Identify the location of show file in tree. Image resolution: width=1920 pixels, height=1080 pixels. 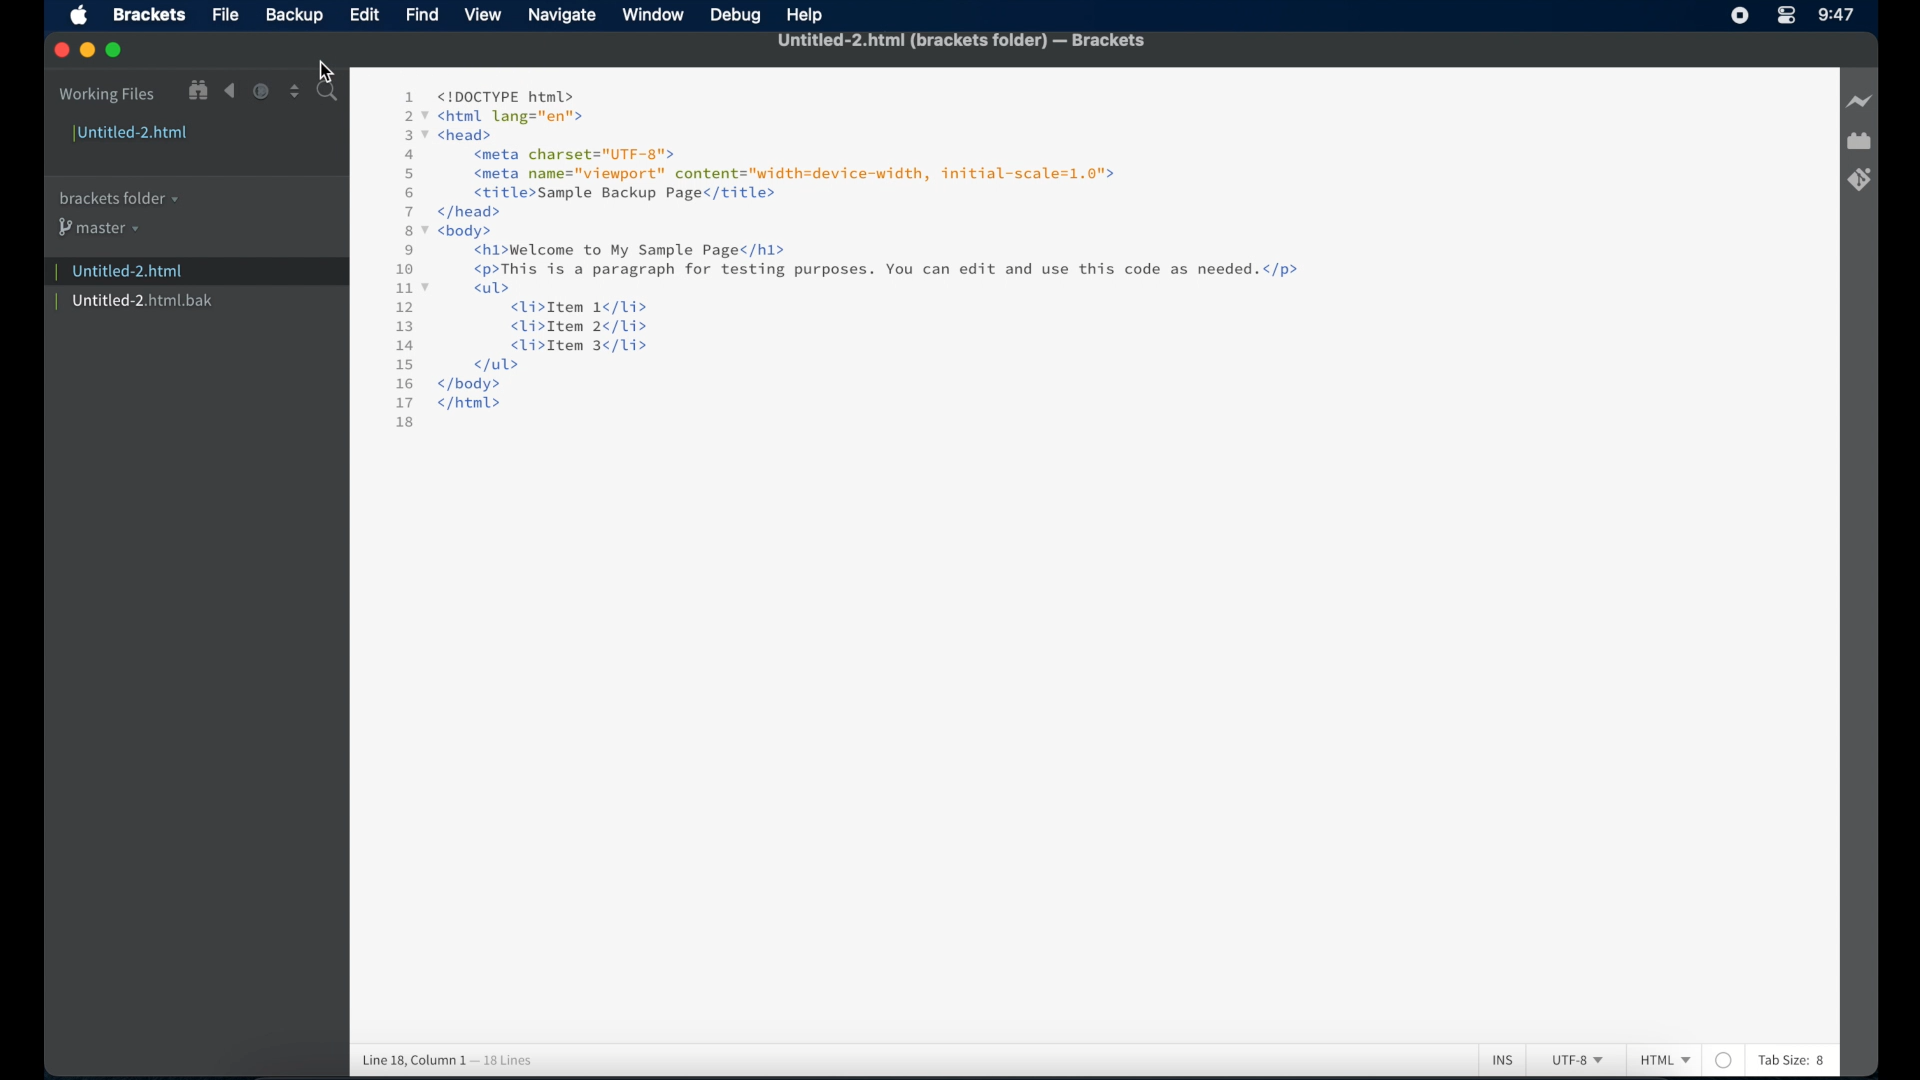
(198, 91).